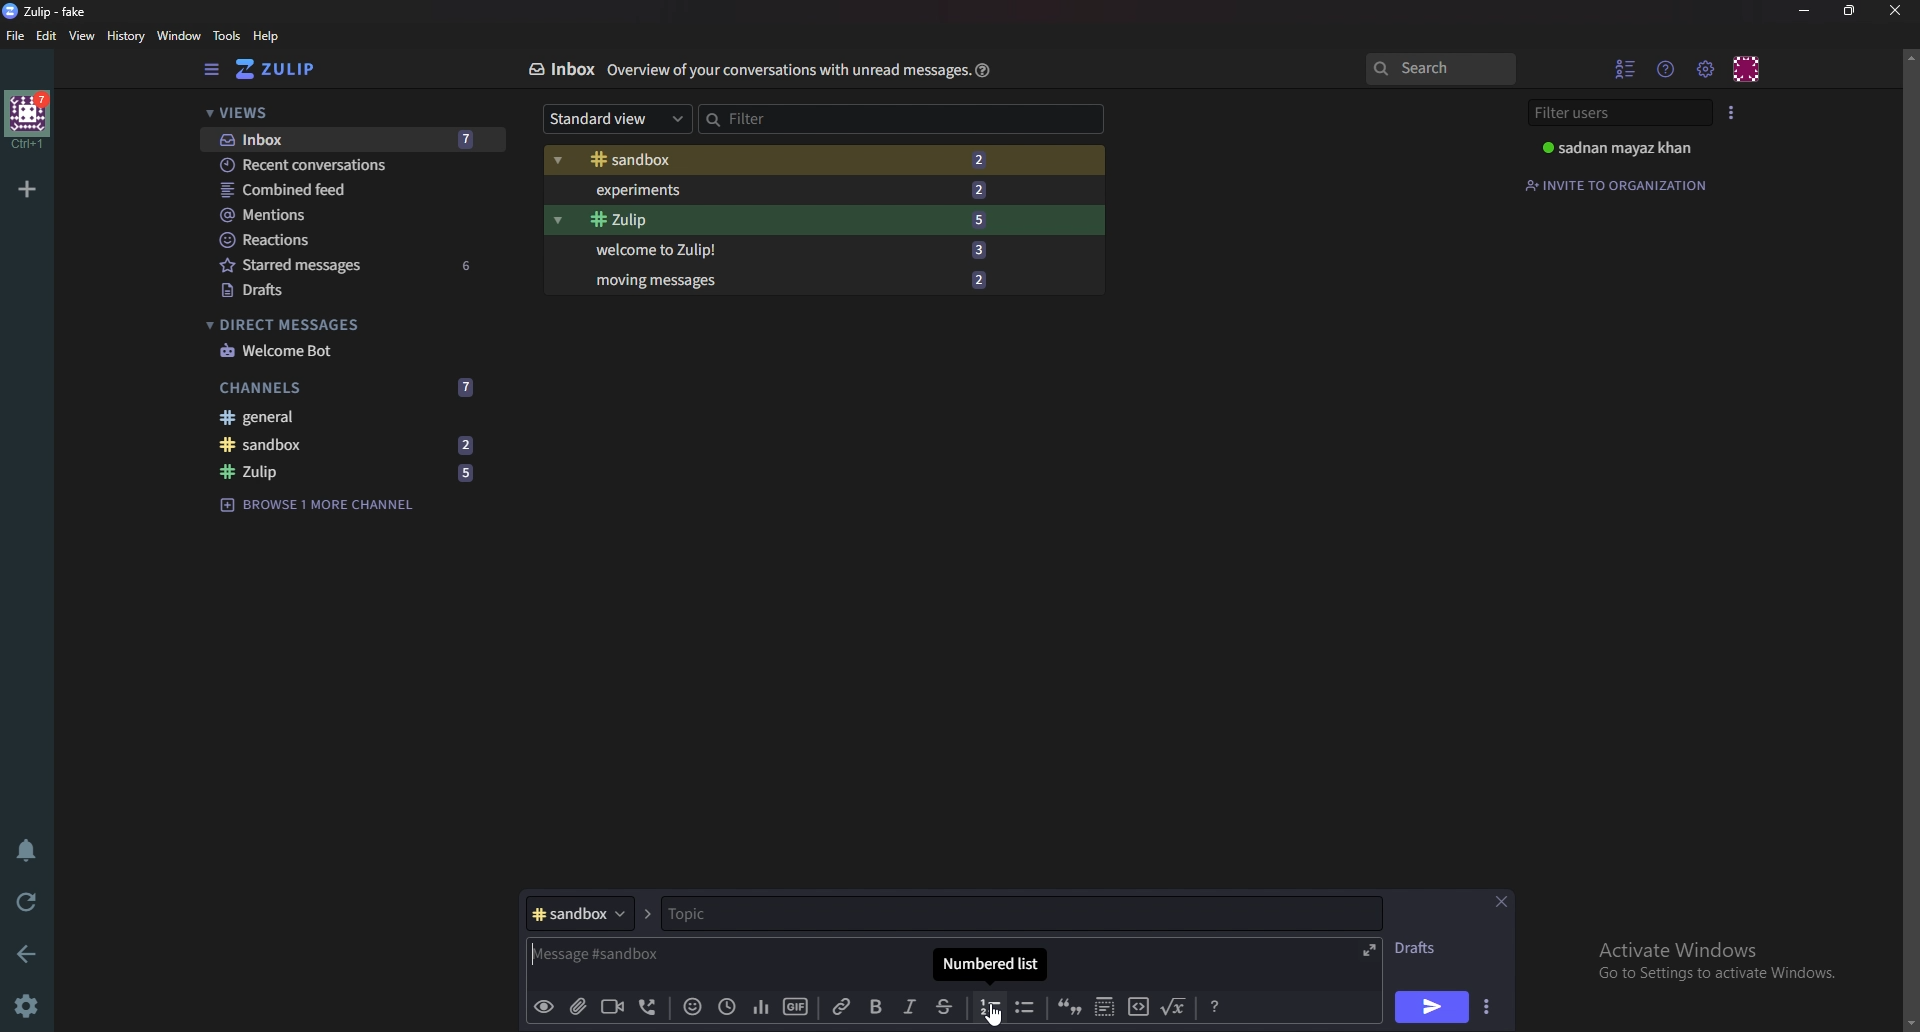 This screenshot has width=1920, height=1032. Describe the element at coordinates (345, 350) in the screenshot. I see `welcome bot` at that location.